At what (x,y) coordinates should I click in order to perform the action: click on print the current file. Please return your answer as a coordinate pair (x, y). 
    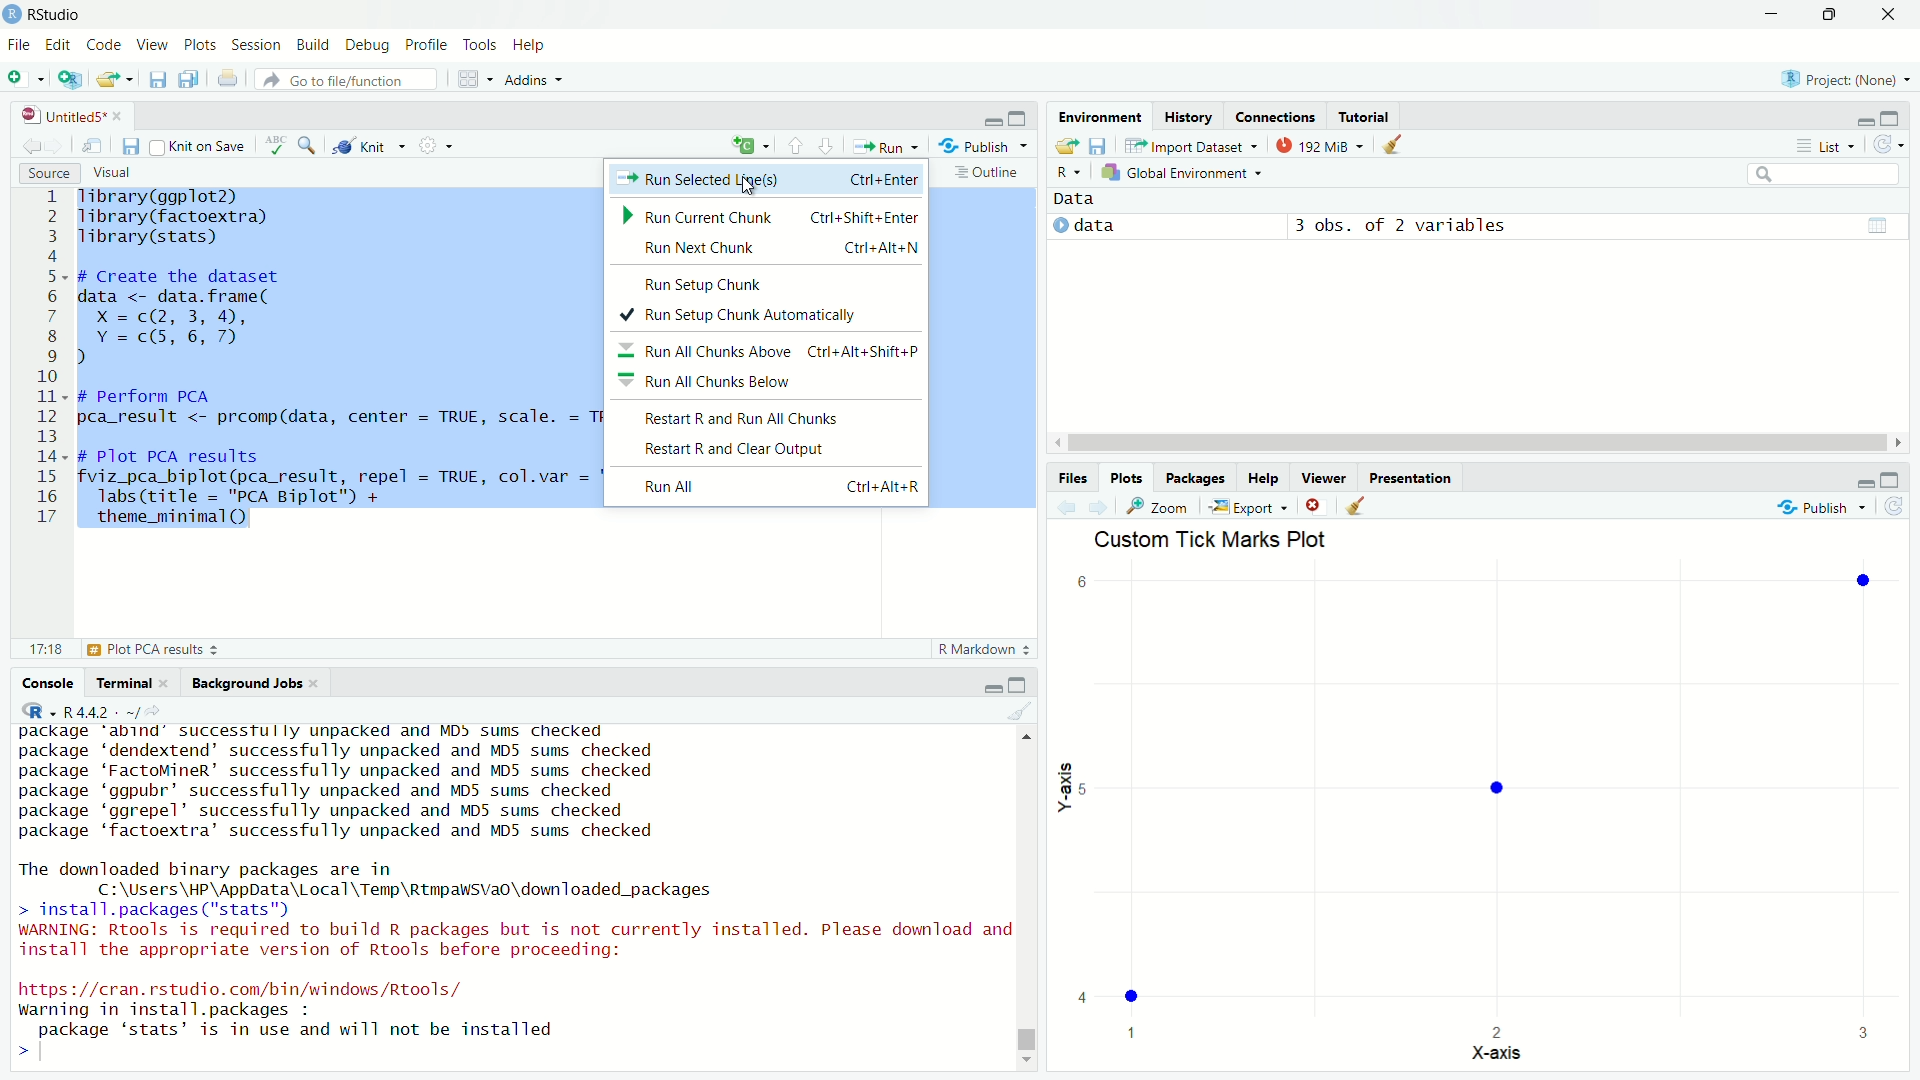
    Looking at the image, I should click on (229, 79).